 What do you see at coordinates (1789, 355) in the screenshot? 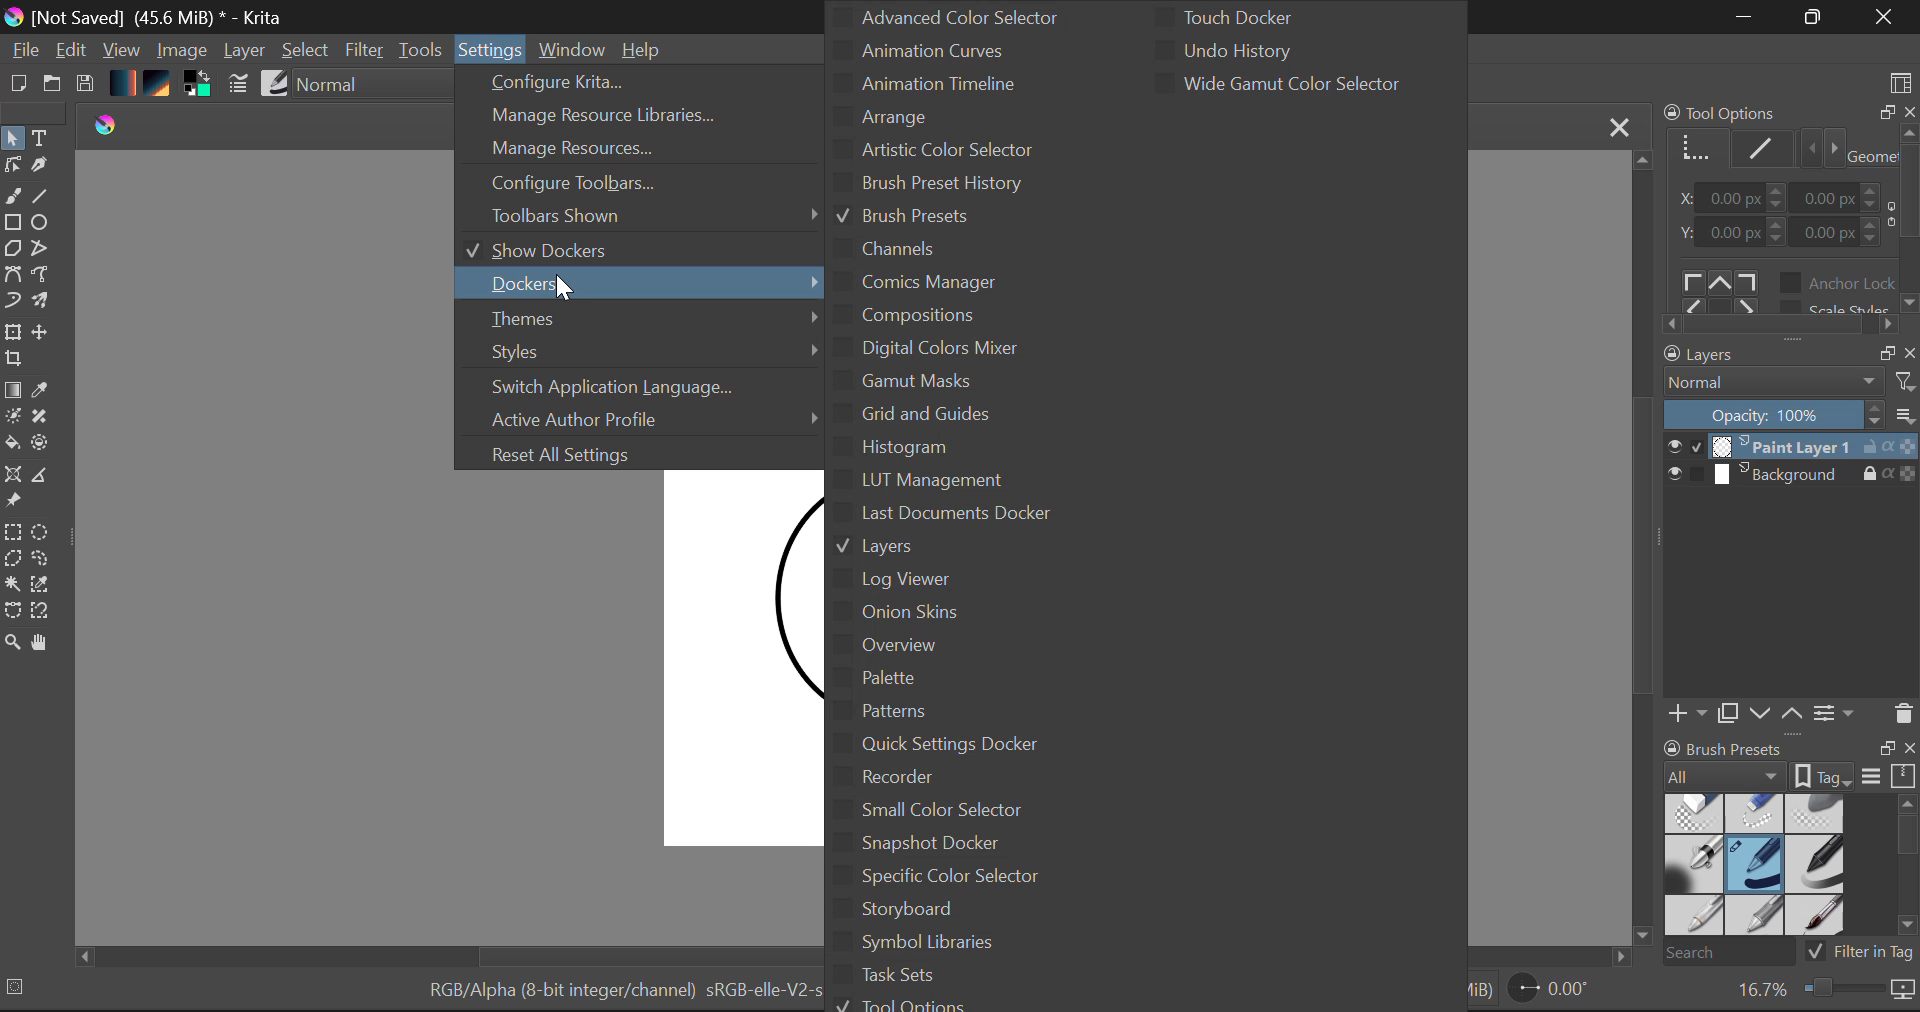
I see `Layers Docket Tab` at bounding box center [1789, 355].